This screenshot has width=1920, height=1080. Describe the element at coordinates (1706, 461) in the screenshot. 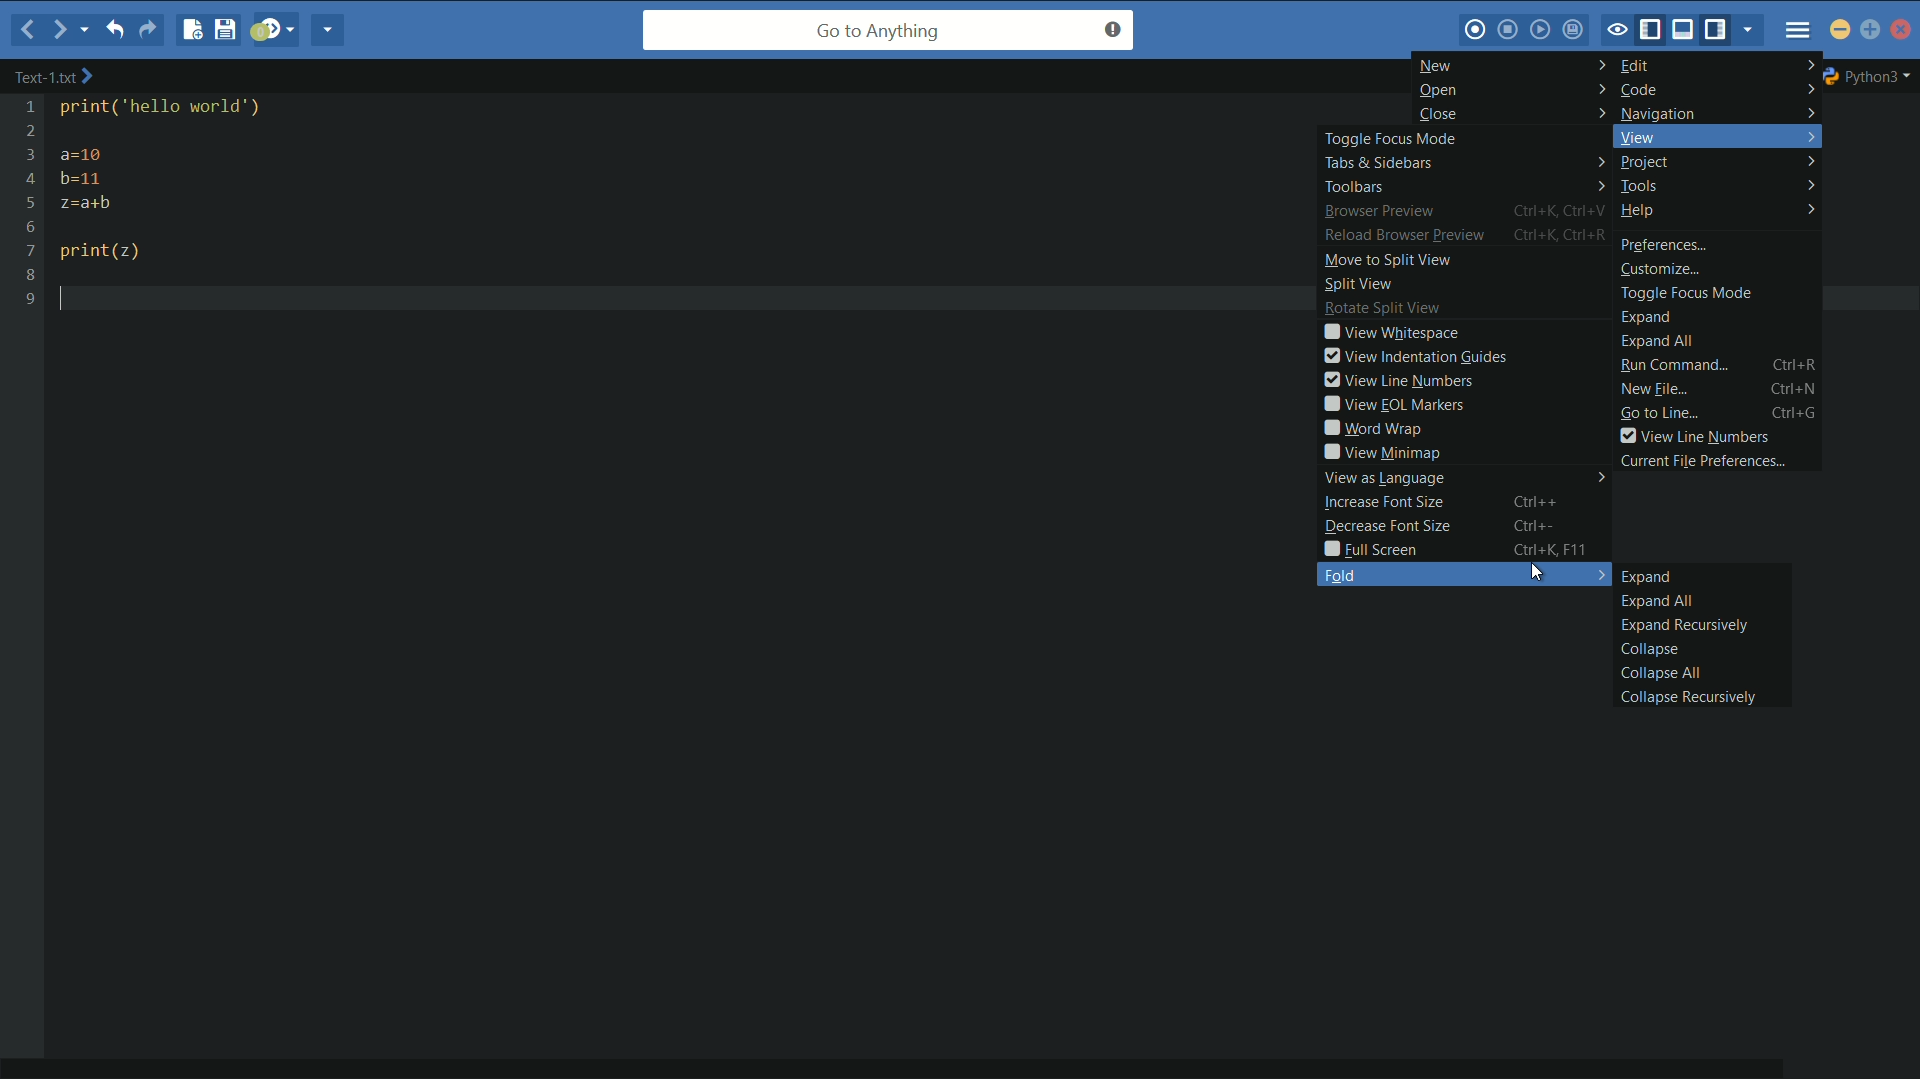

I see `current file preferences` at that location.